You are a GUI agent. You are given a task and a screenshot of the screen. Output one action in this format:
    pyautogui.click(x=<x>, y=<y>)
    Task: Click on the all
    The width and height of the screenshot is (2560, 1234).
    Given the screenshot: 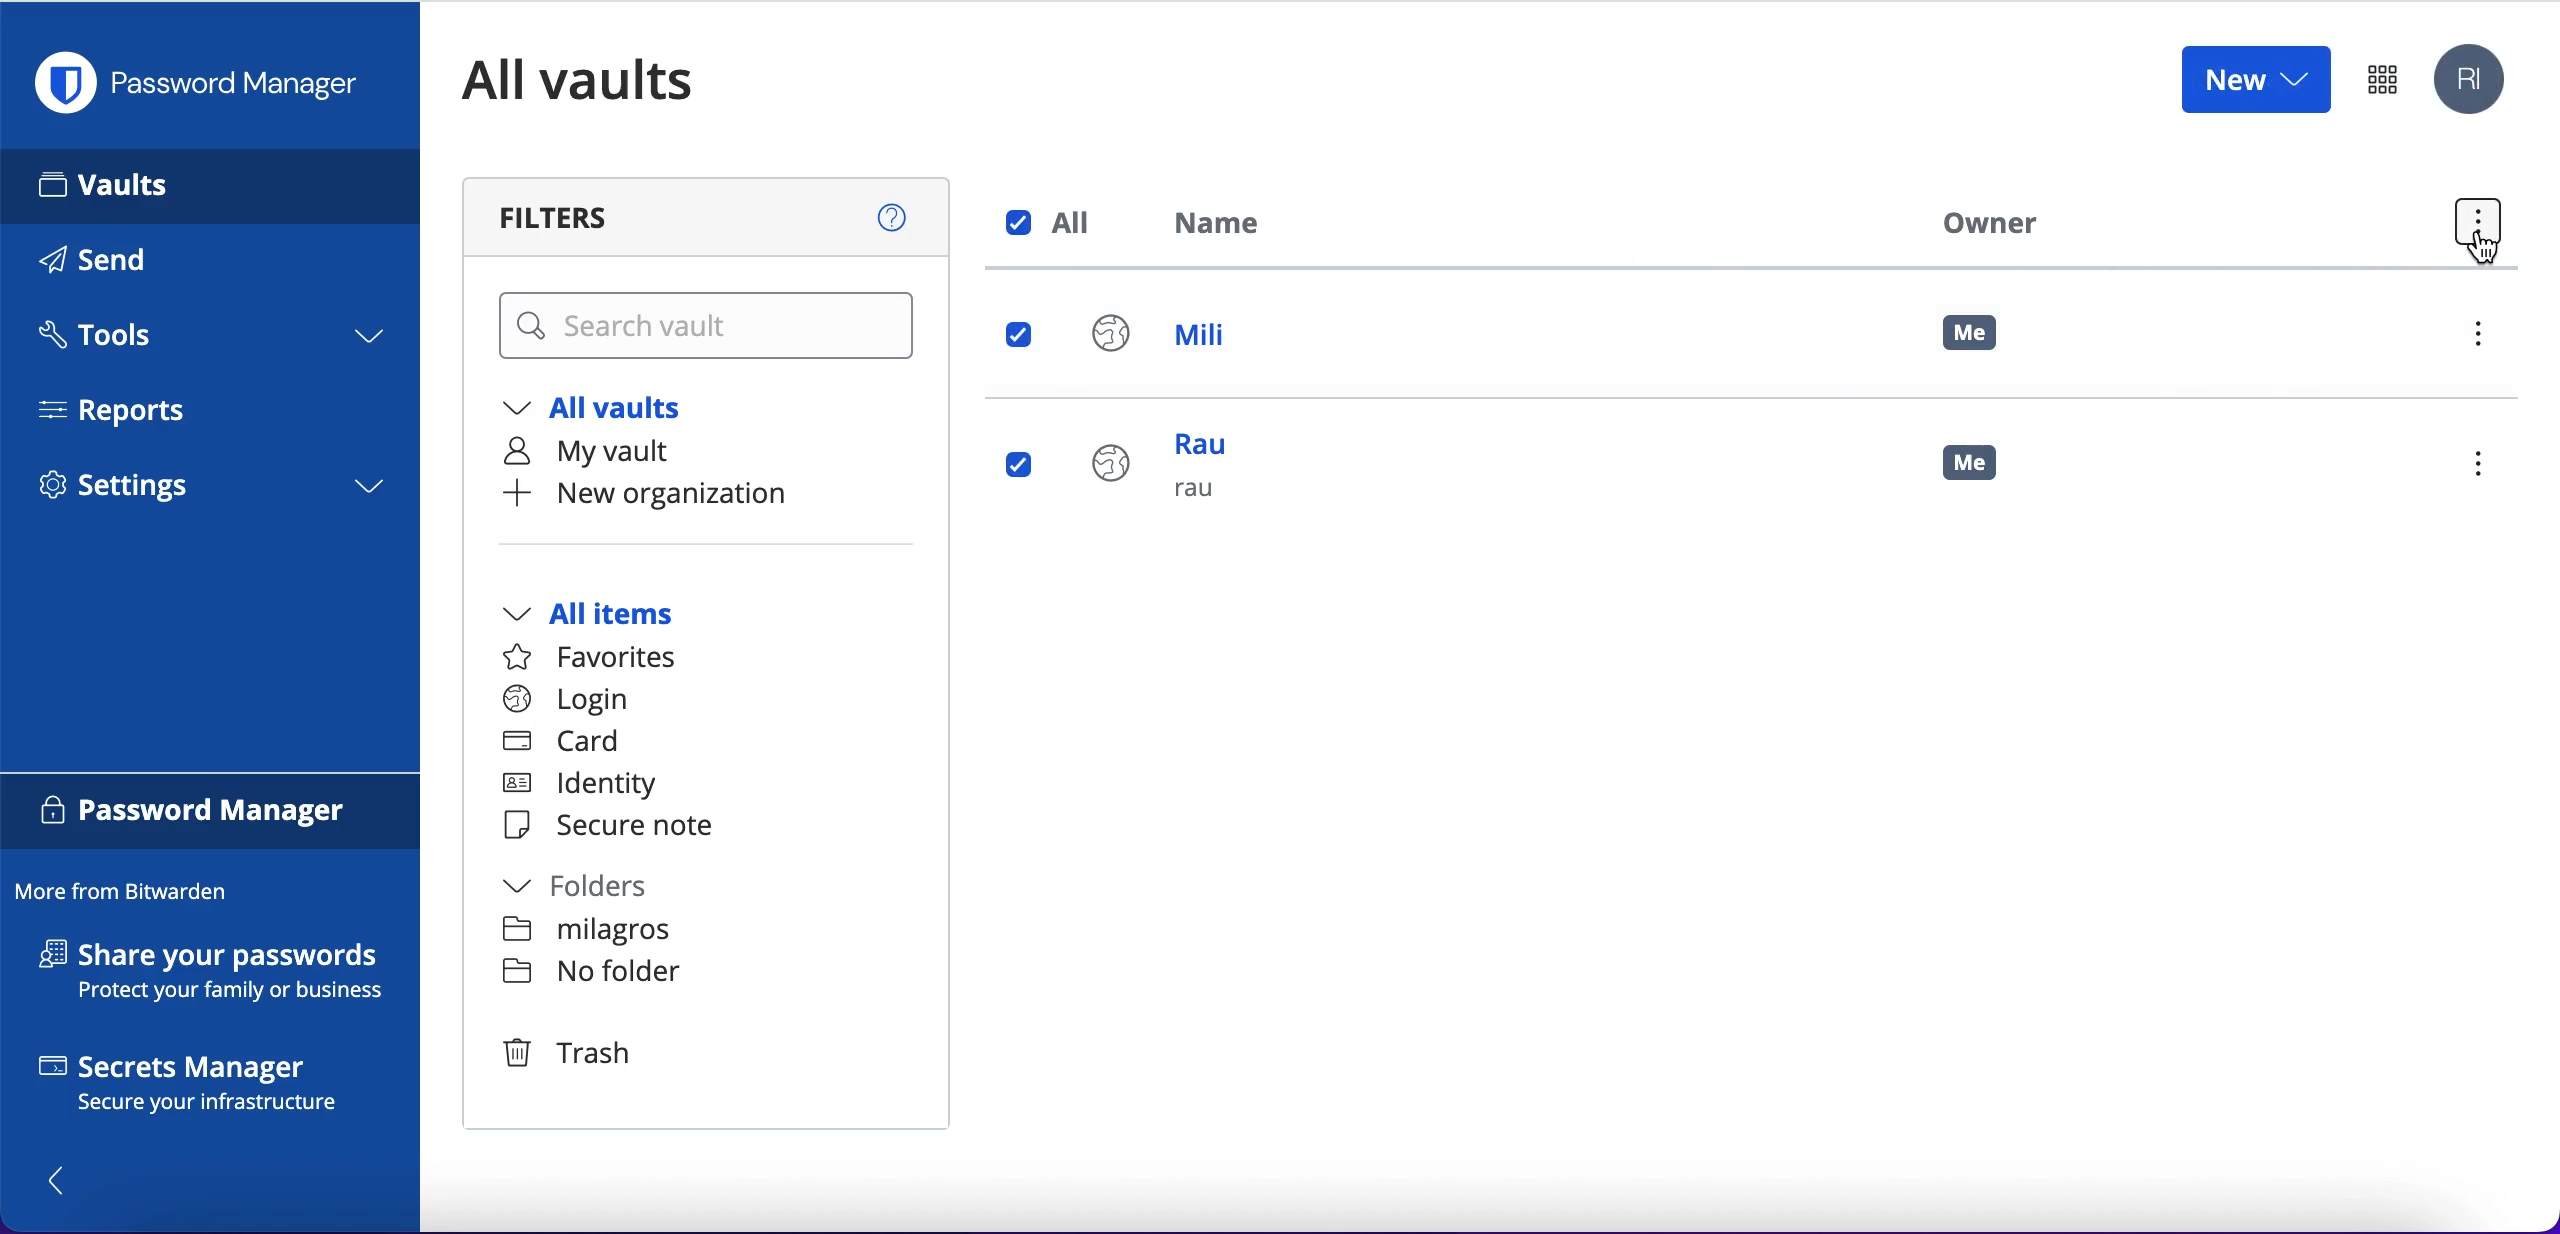 What is the action you would take?
    pyautogui.click(x=1054, y=223)
    